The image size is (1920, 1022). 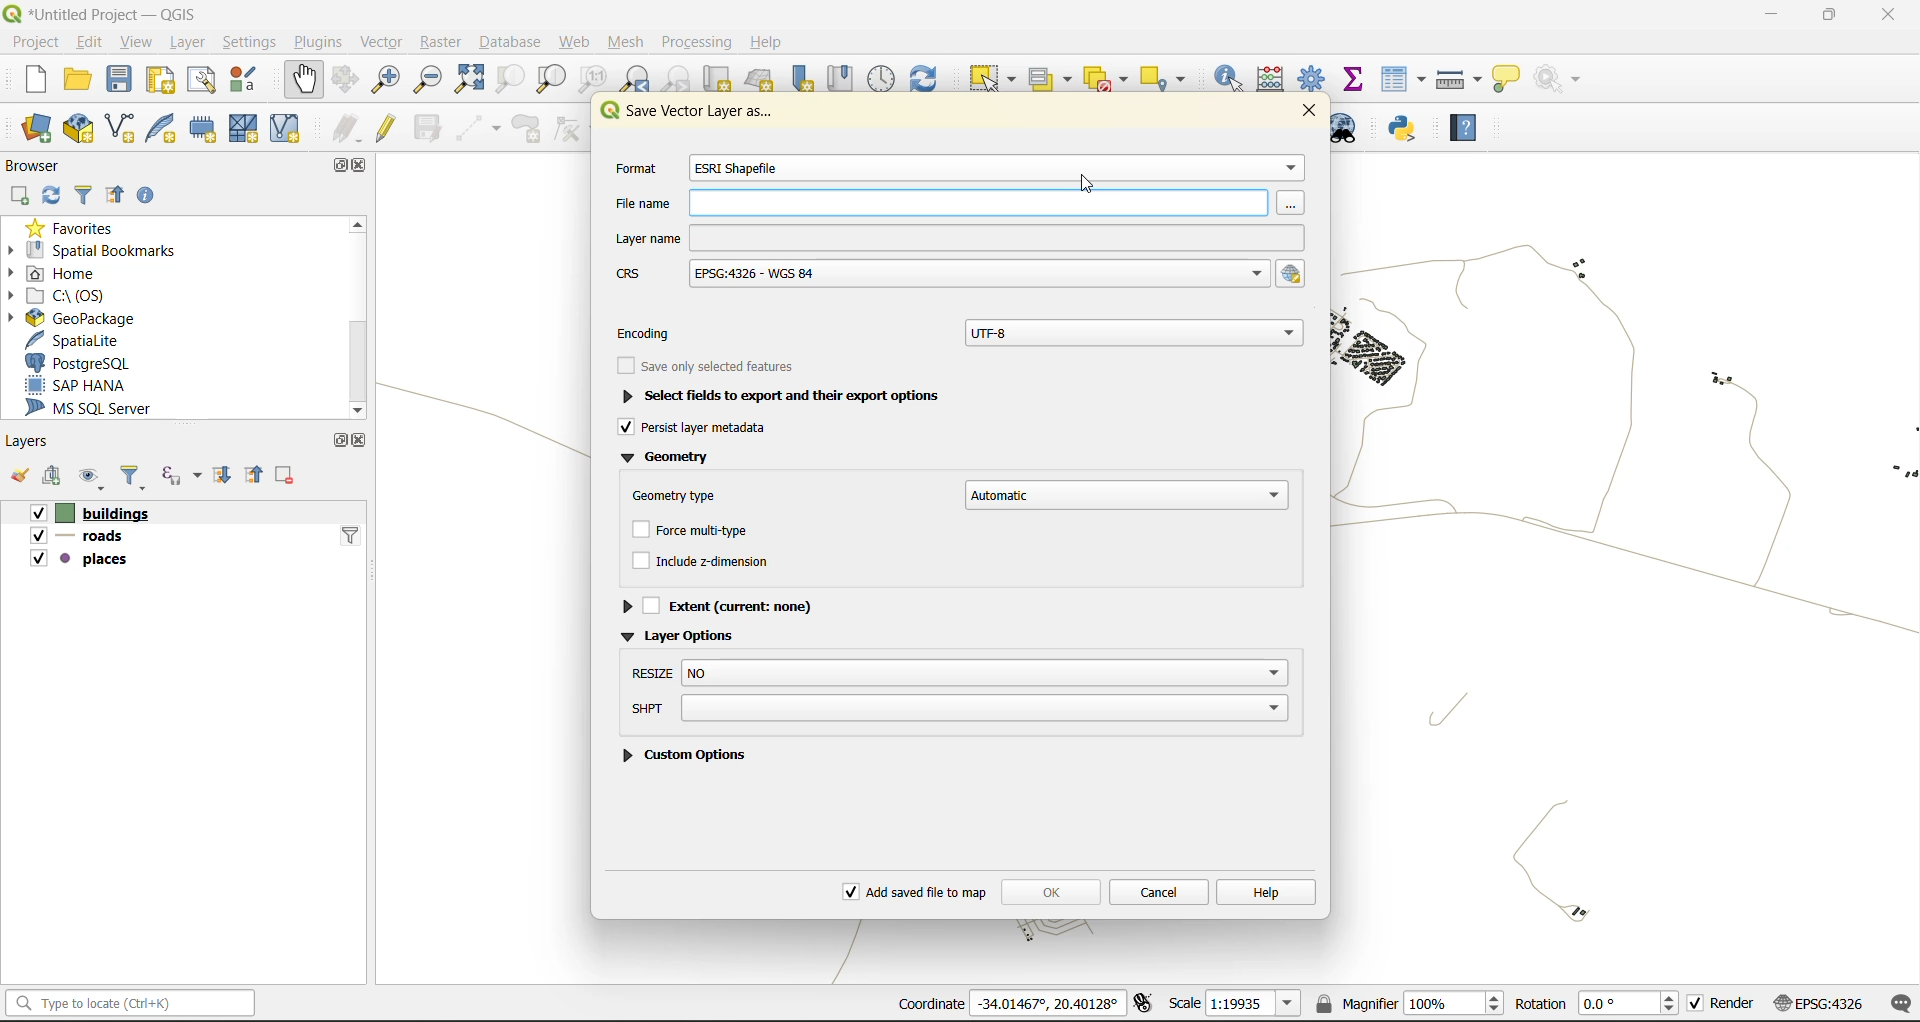 What do you see at coordinates (116, 193) in the screenshot?
I see `collapse all` at bounding box center [116, 193].